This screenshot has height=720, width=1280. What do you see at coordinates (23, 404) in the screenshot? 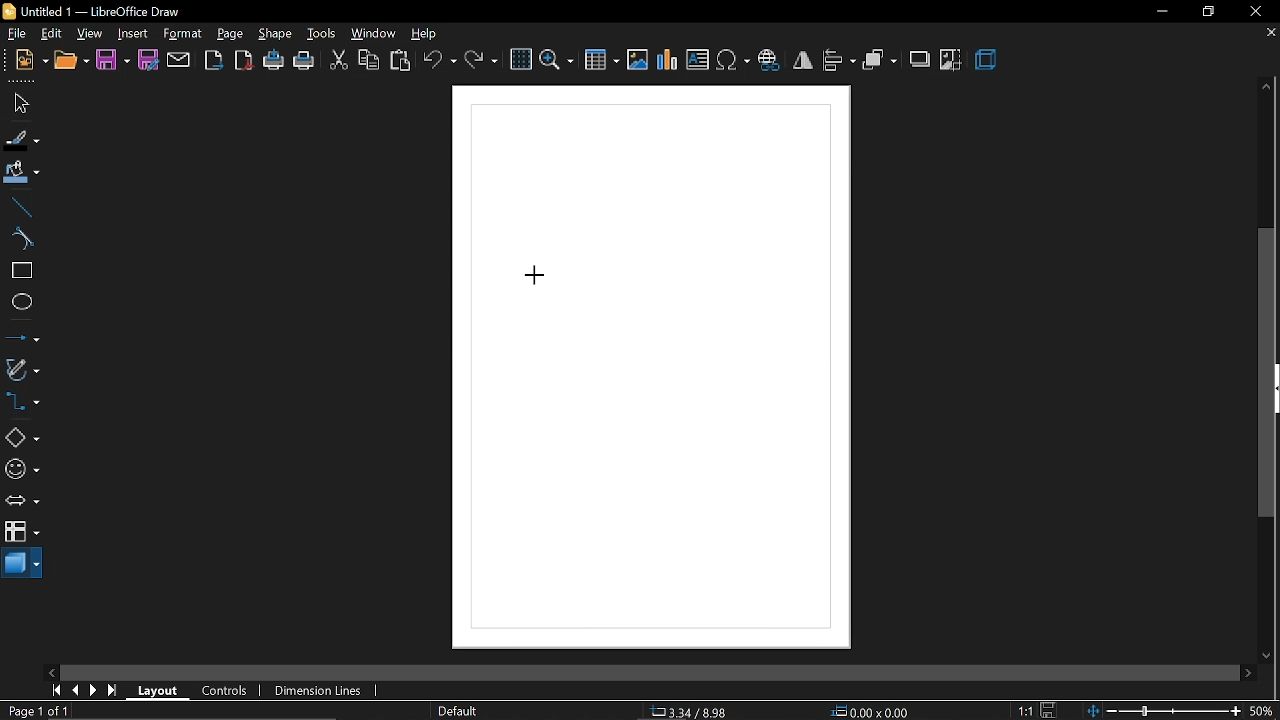
I see `connector` at bounding box center [23, 404].